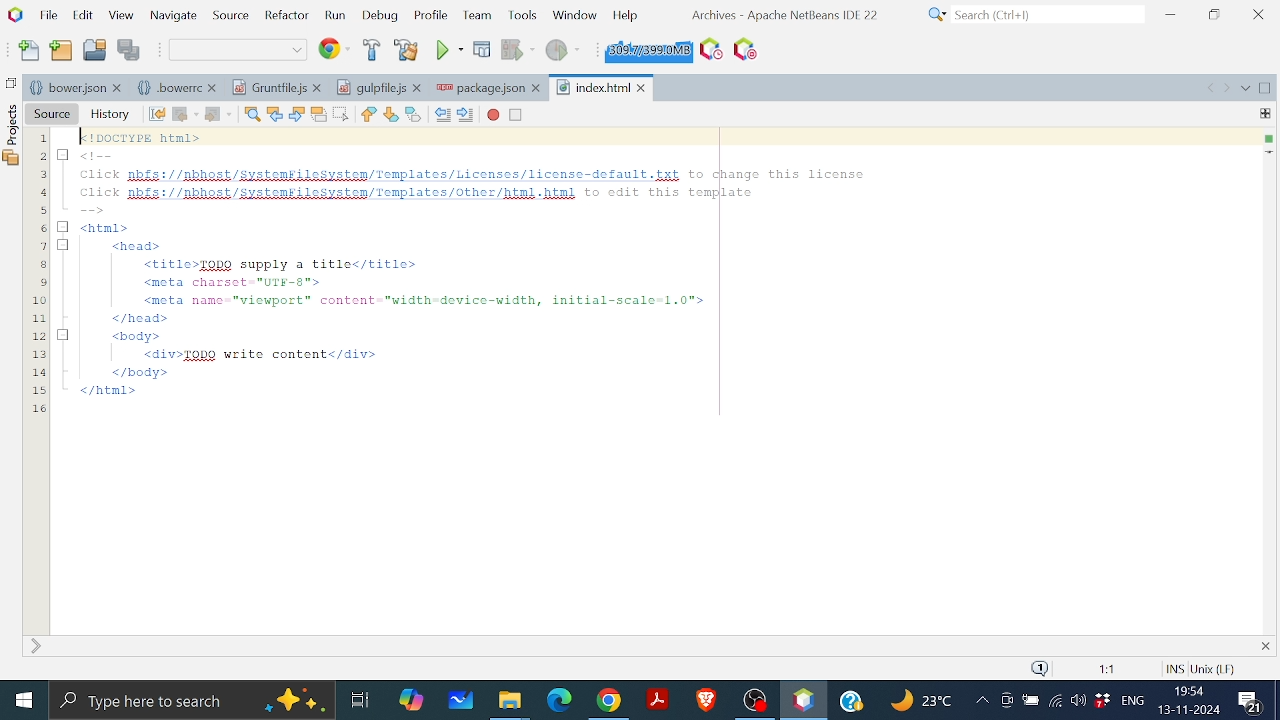  Describe the element at coordinates (1032, 15) in the screenshot. I see `Search` at that location.